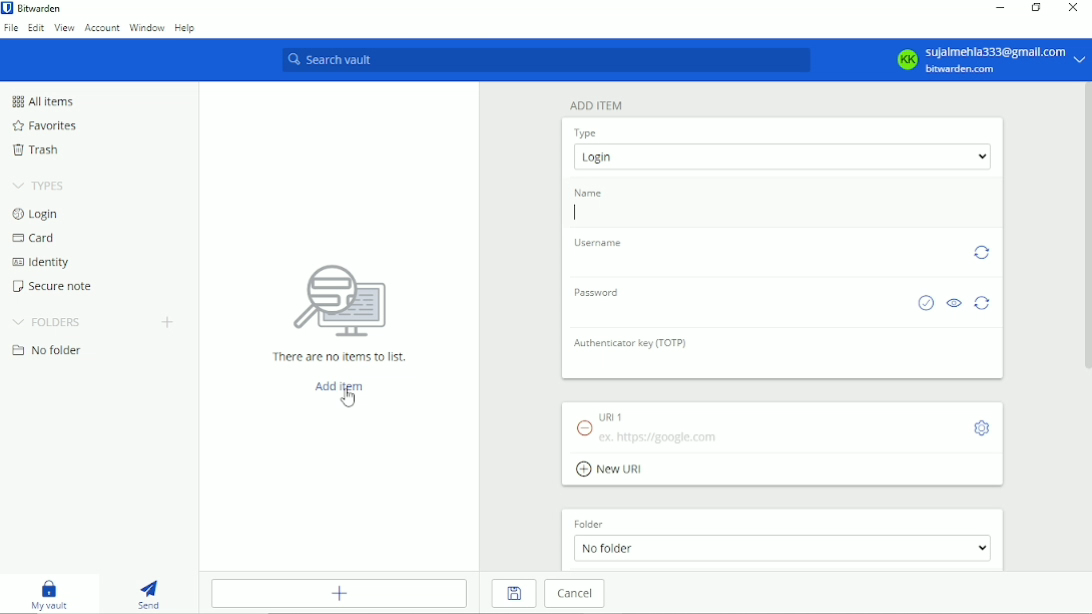  What do you see at coordinates (926, 304) in the screenshot?
I see `Check if password has been exposed` at bounding box center [926, 304].